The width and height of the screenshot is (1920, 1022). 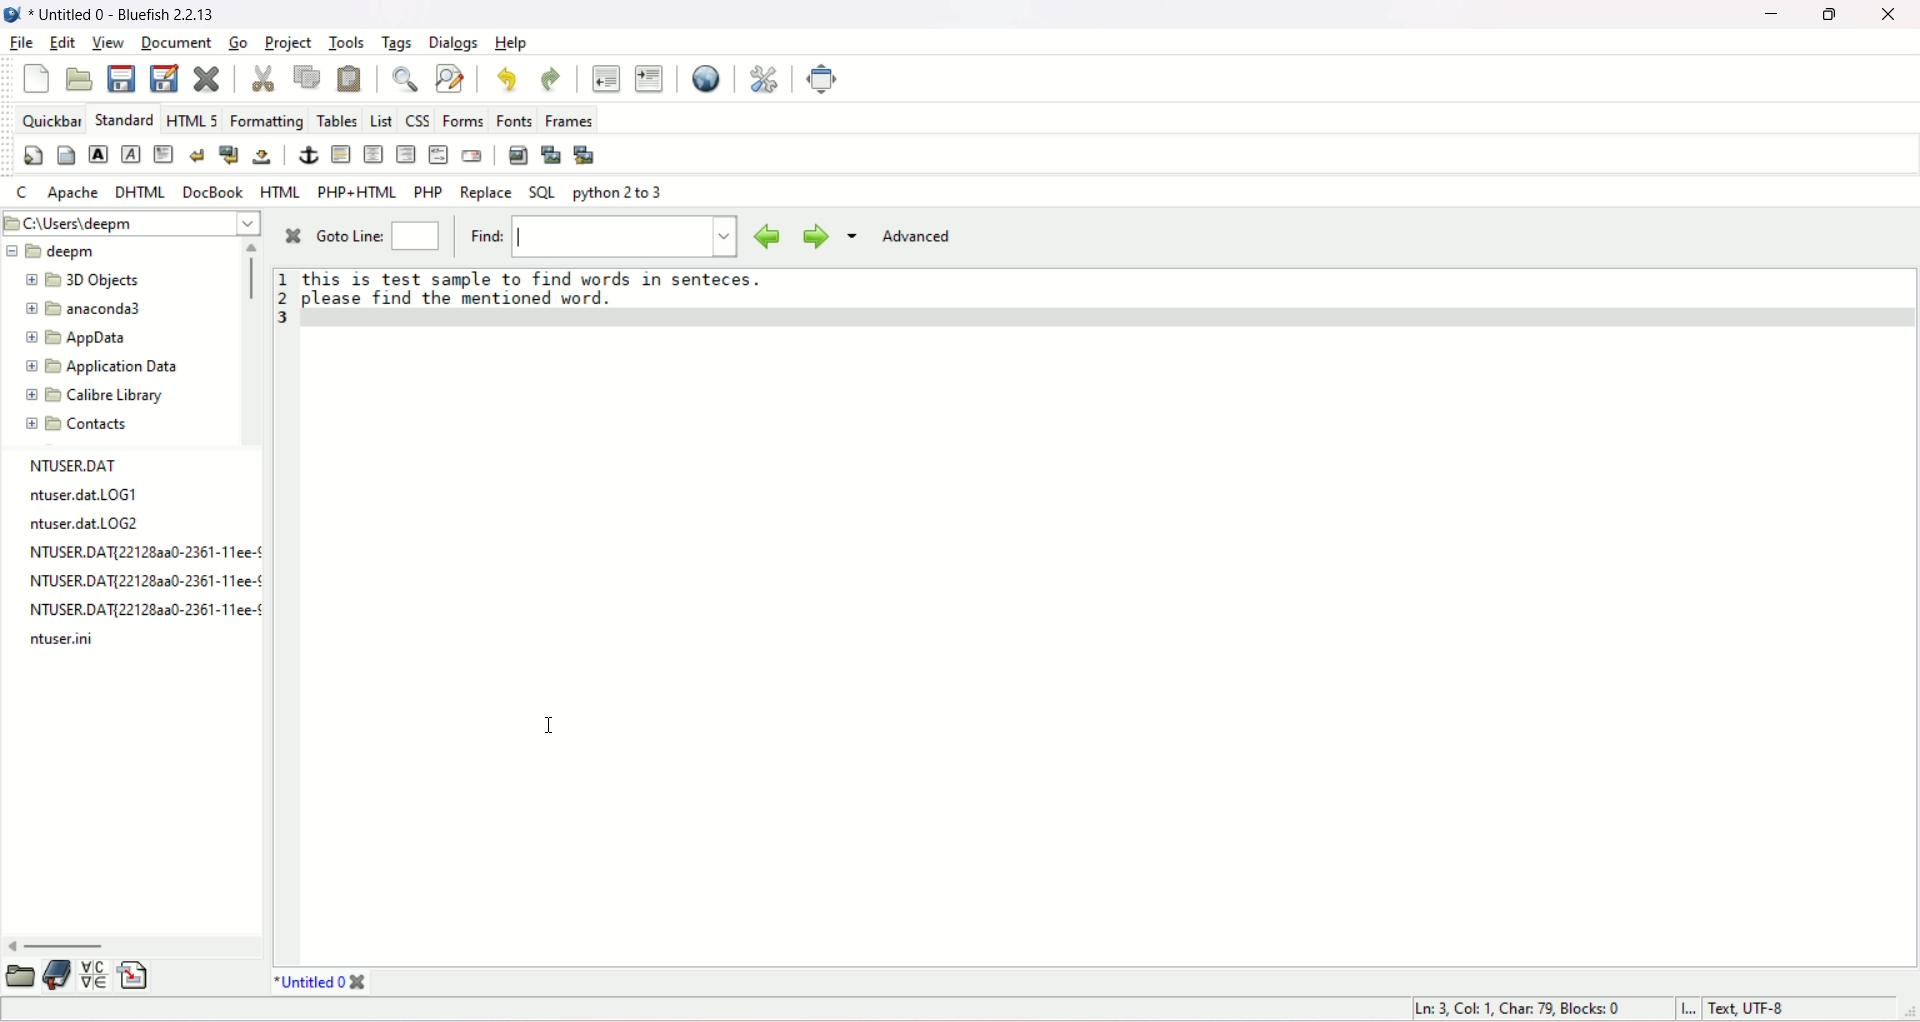 I want to click on Apache, so click(x=73, y=193).